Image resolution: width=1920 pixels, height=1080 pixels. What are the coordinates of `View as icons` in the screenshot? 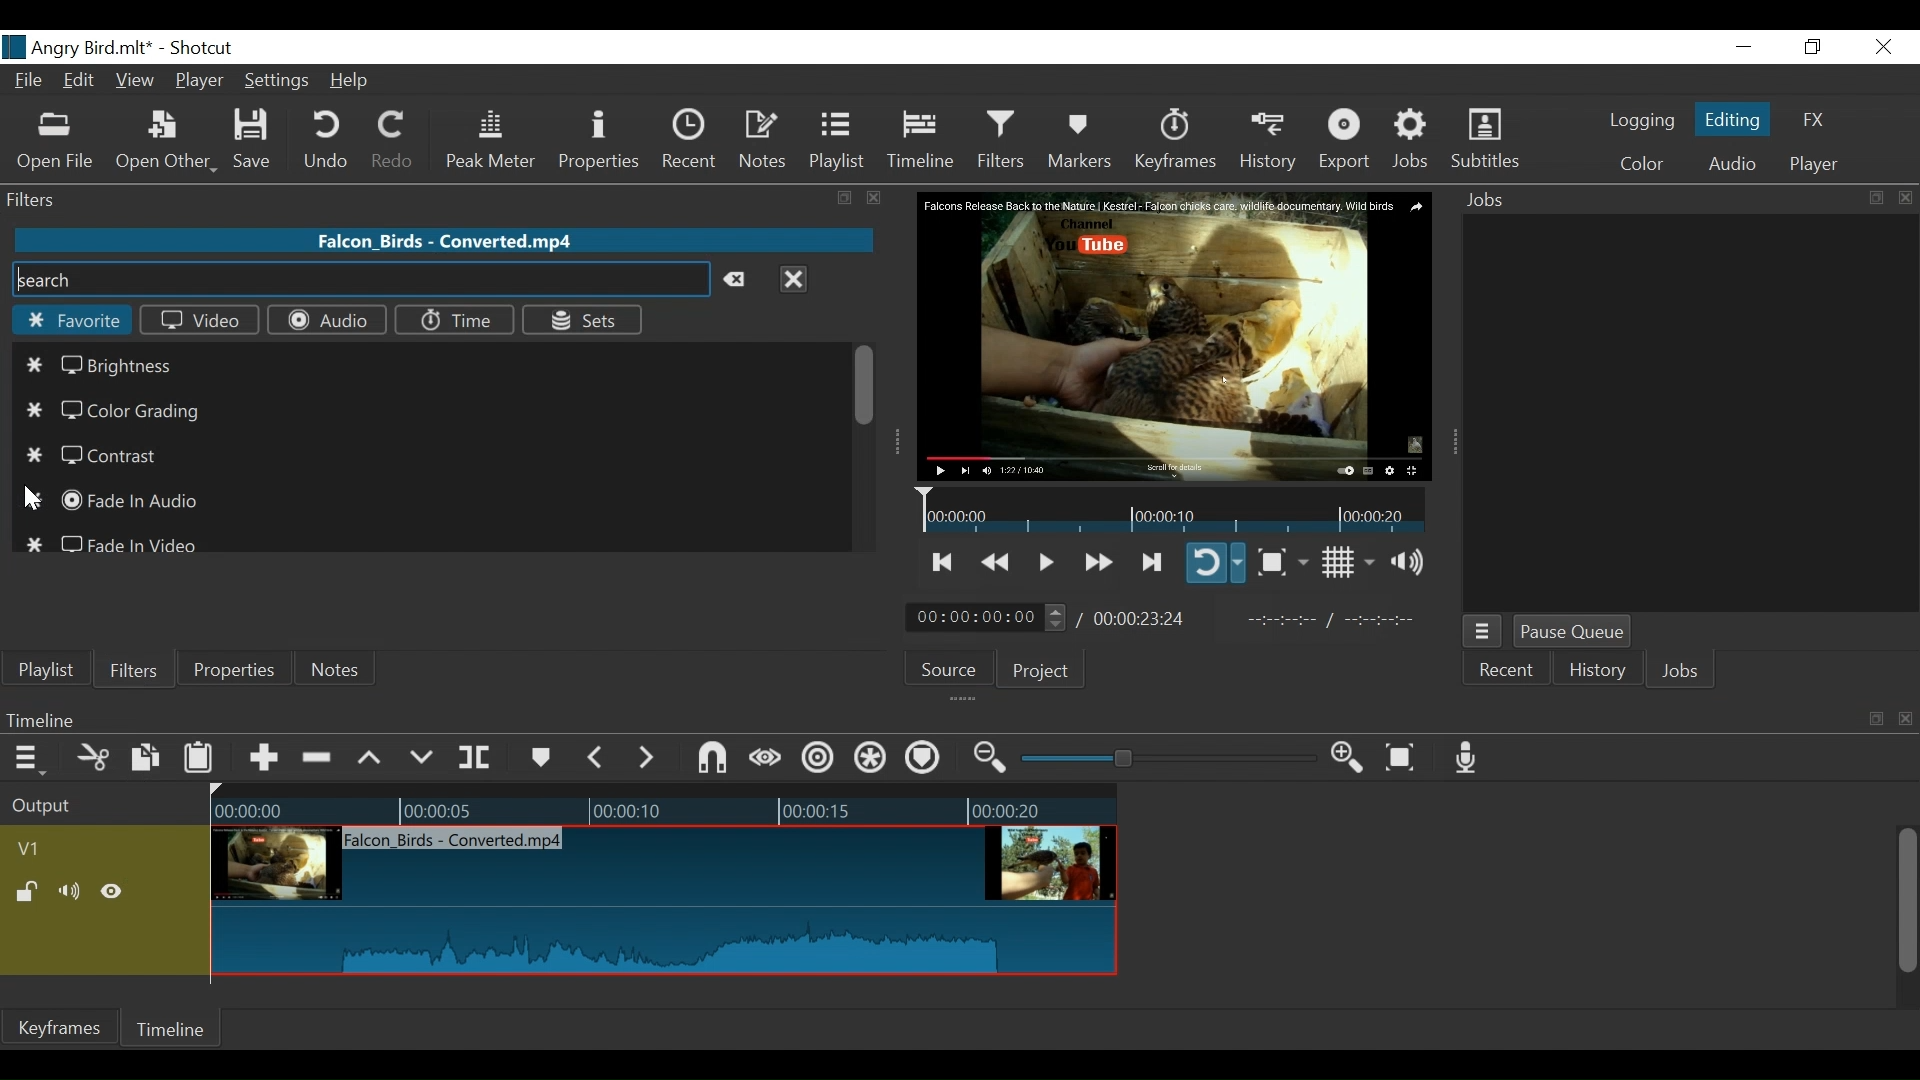 It's located at (422, 621).